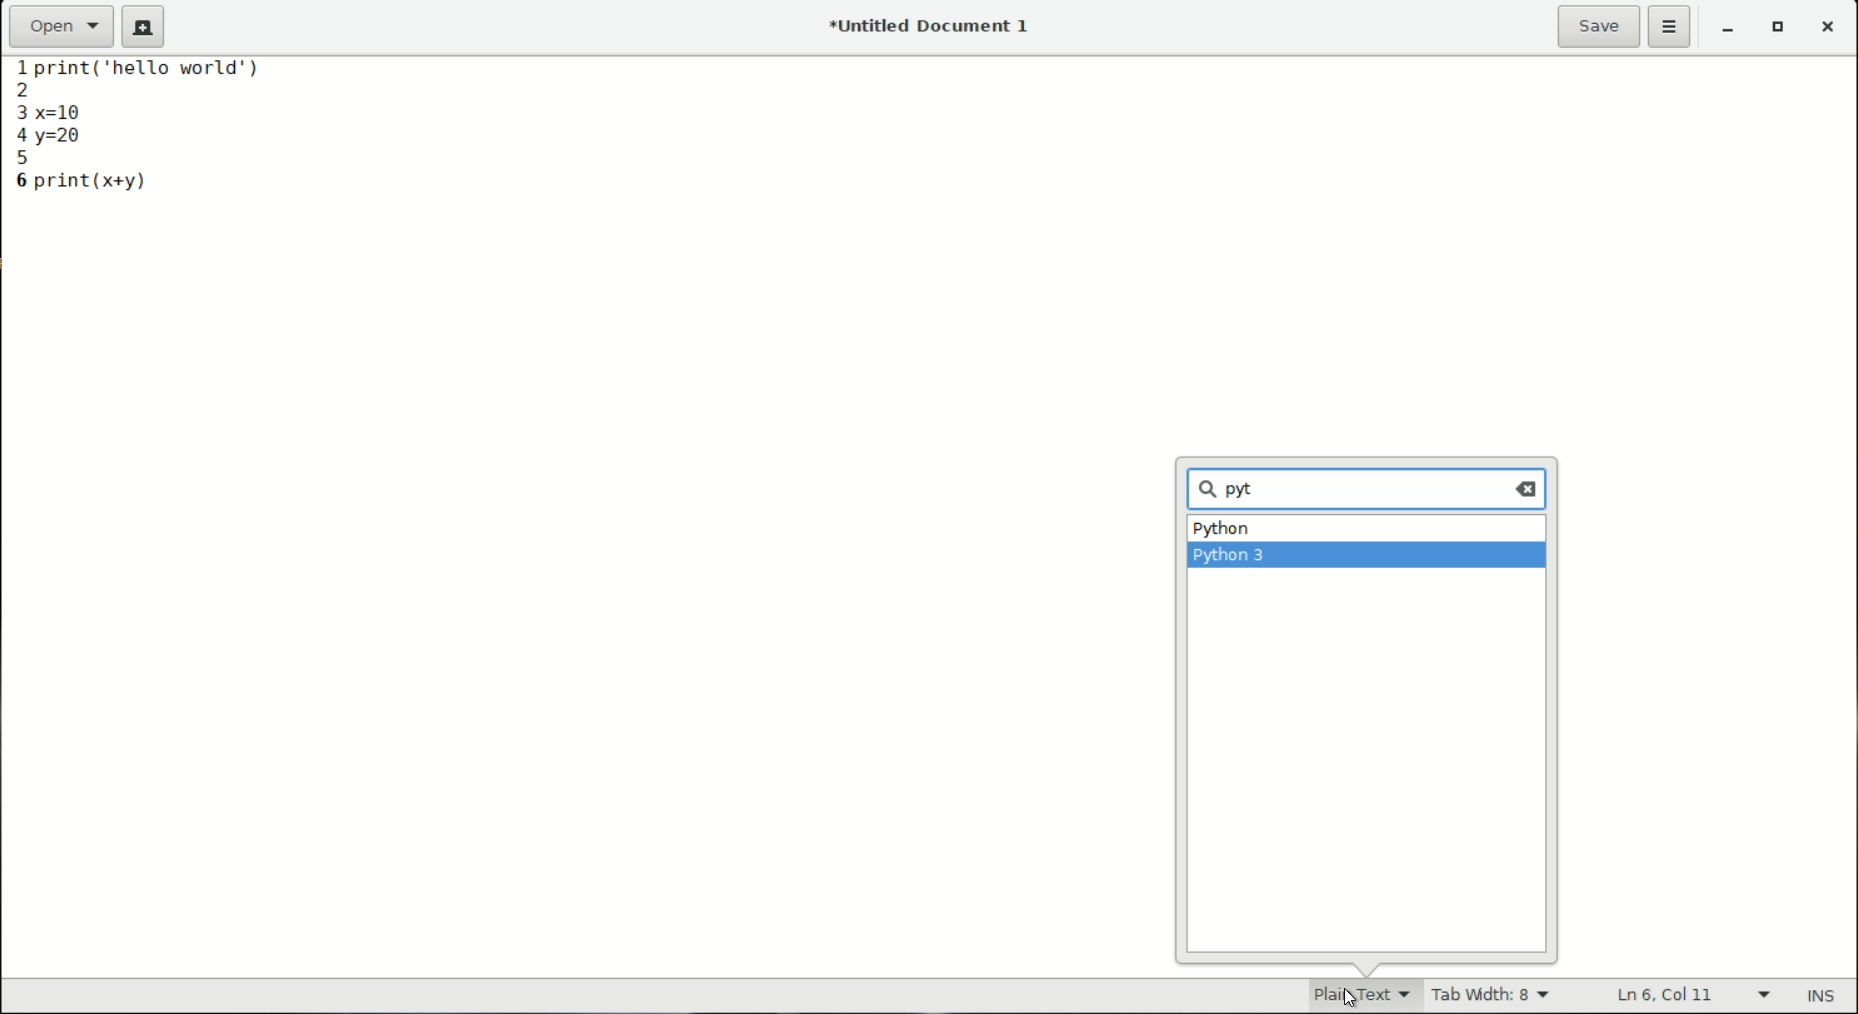  What do you see at coordinates (1491, 997) in the screenshot?
I see `tab width` at bounding box center [1491, 997].